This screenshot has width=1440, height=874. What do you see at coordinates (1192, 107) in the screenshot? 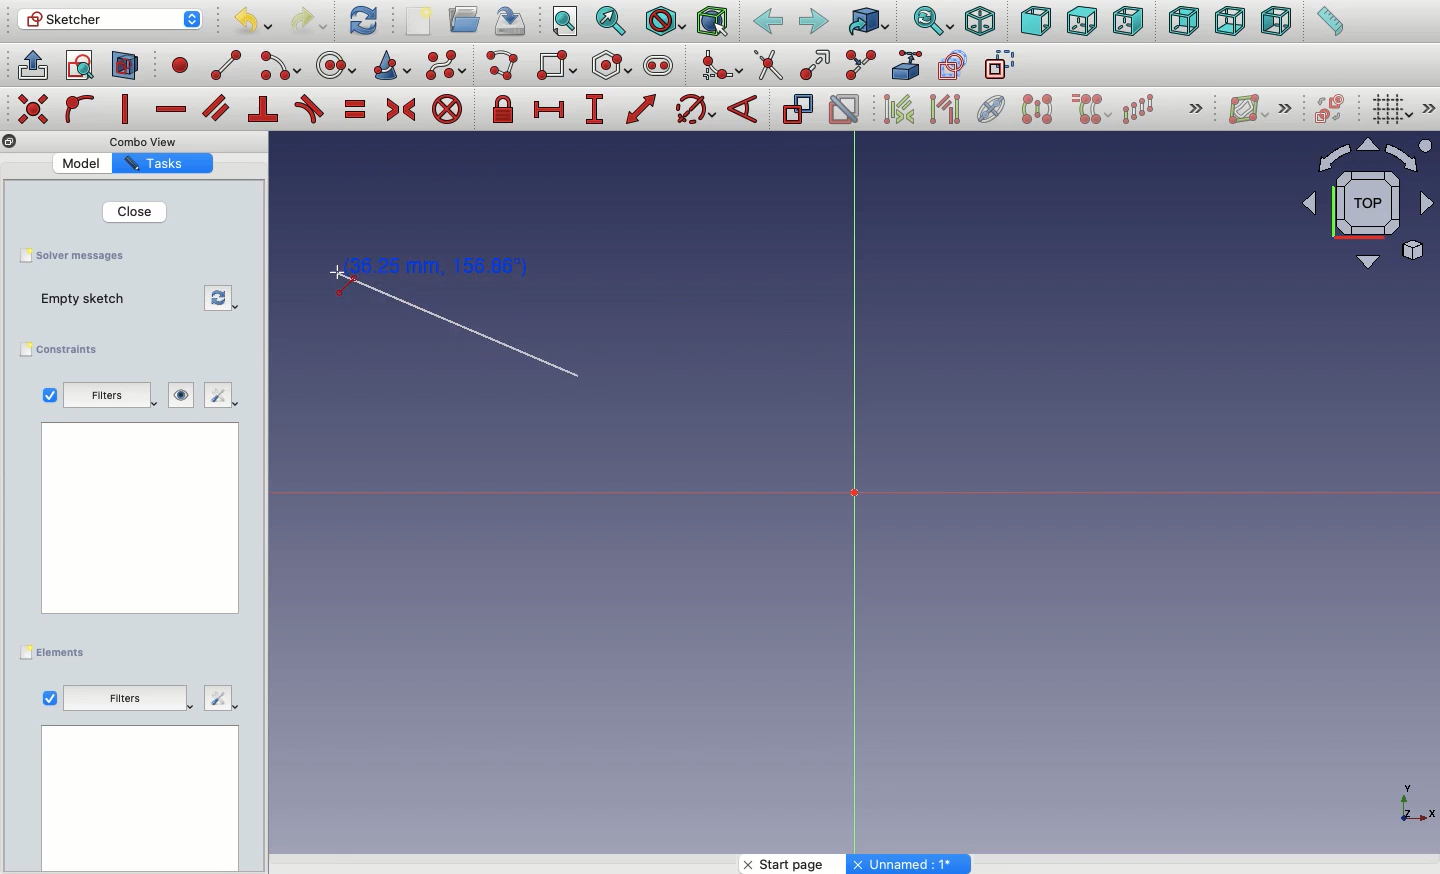
I see `` at bounding box center [1192, 107].